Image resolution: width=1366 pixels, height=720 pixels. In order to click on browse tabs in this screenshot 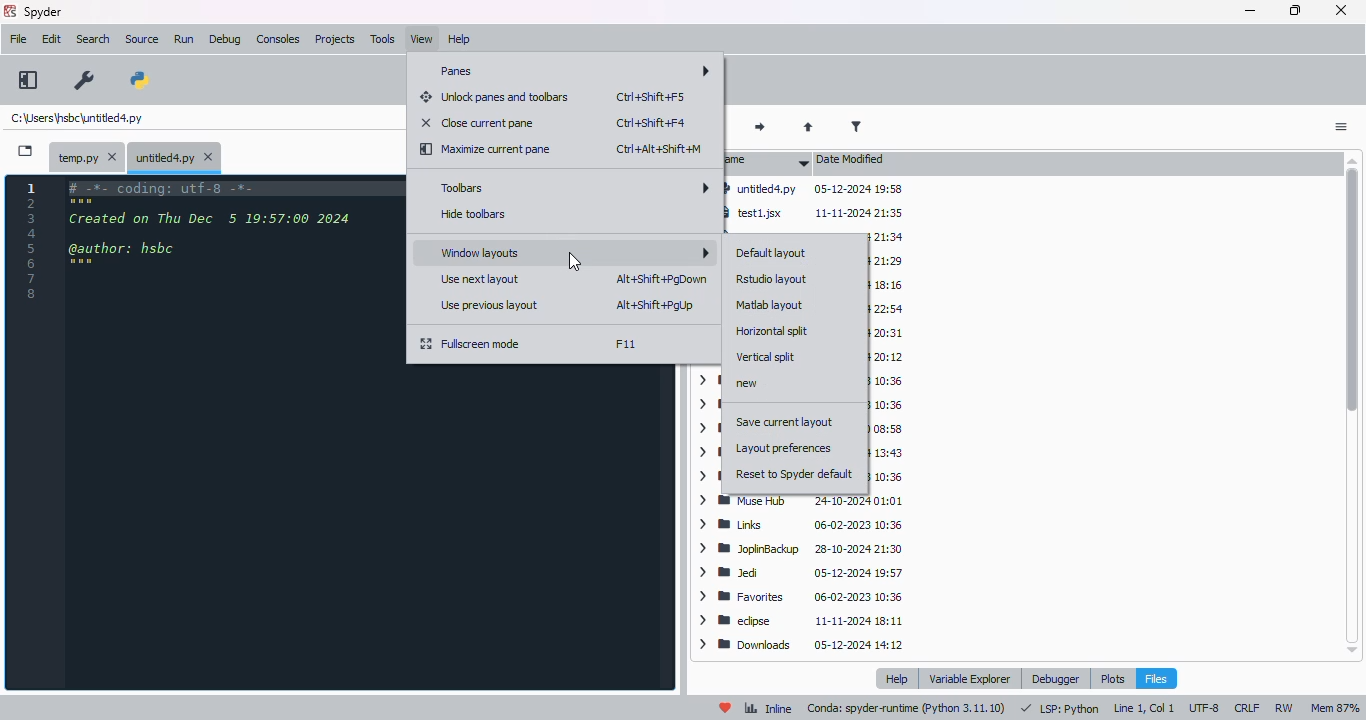, I will do `click(26, 151)`.